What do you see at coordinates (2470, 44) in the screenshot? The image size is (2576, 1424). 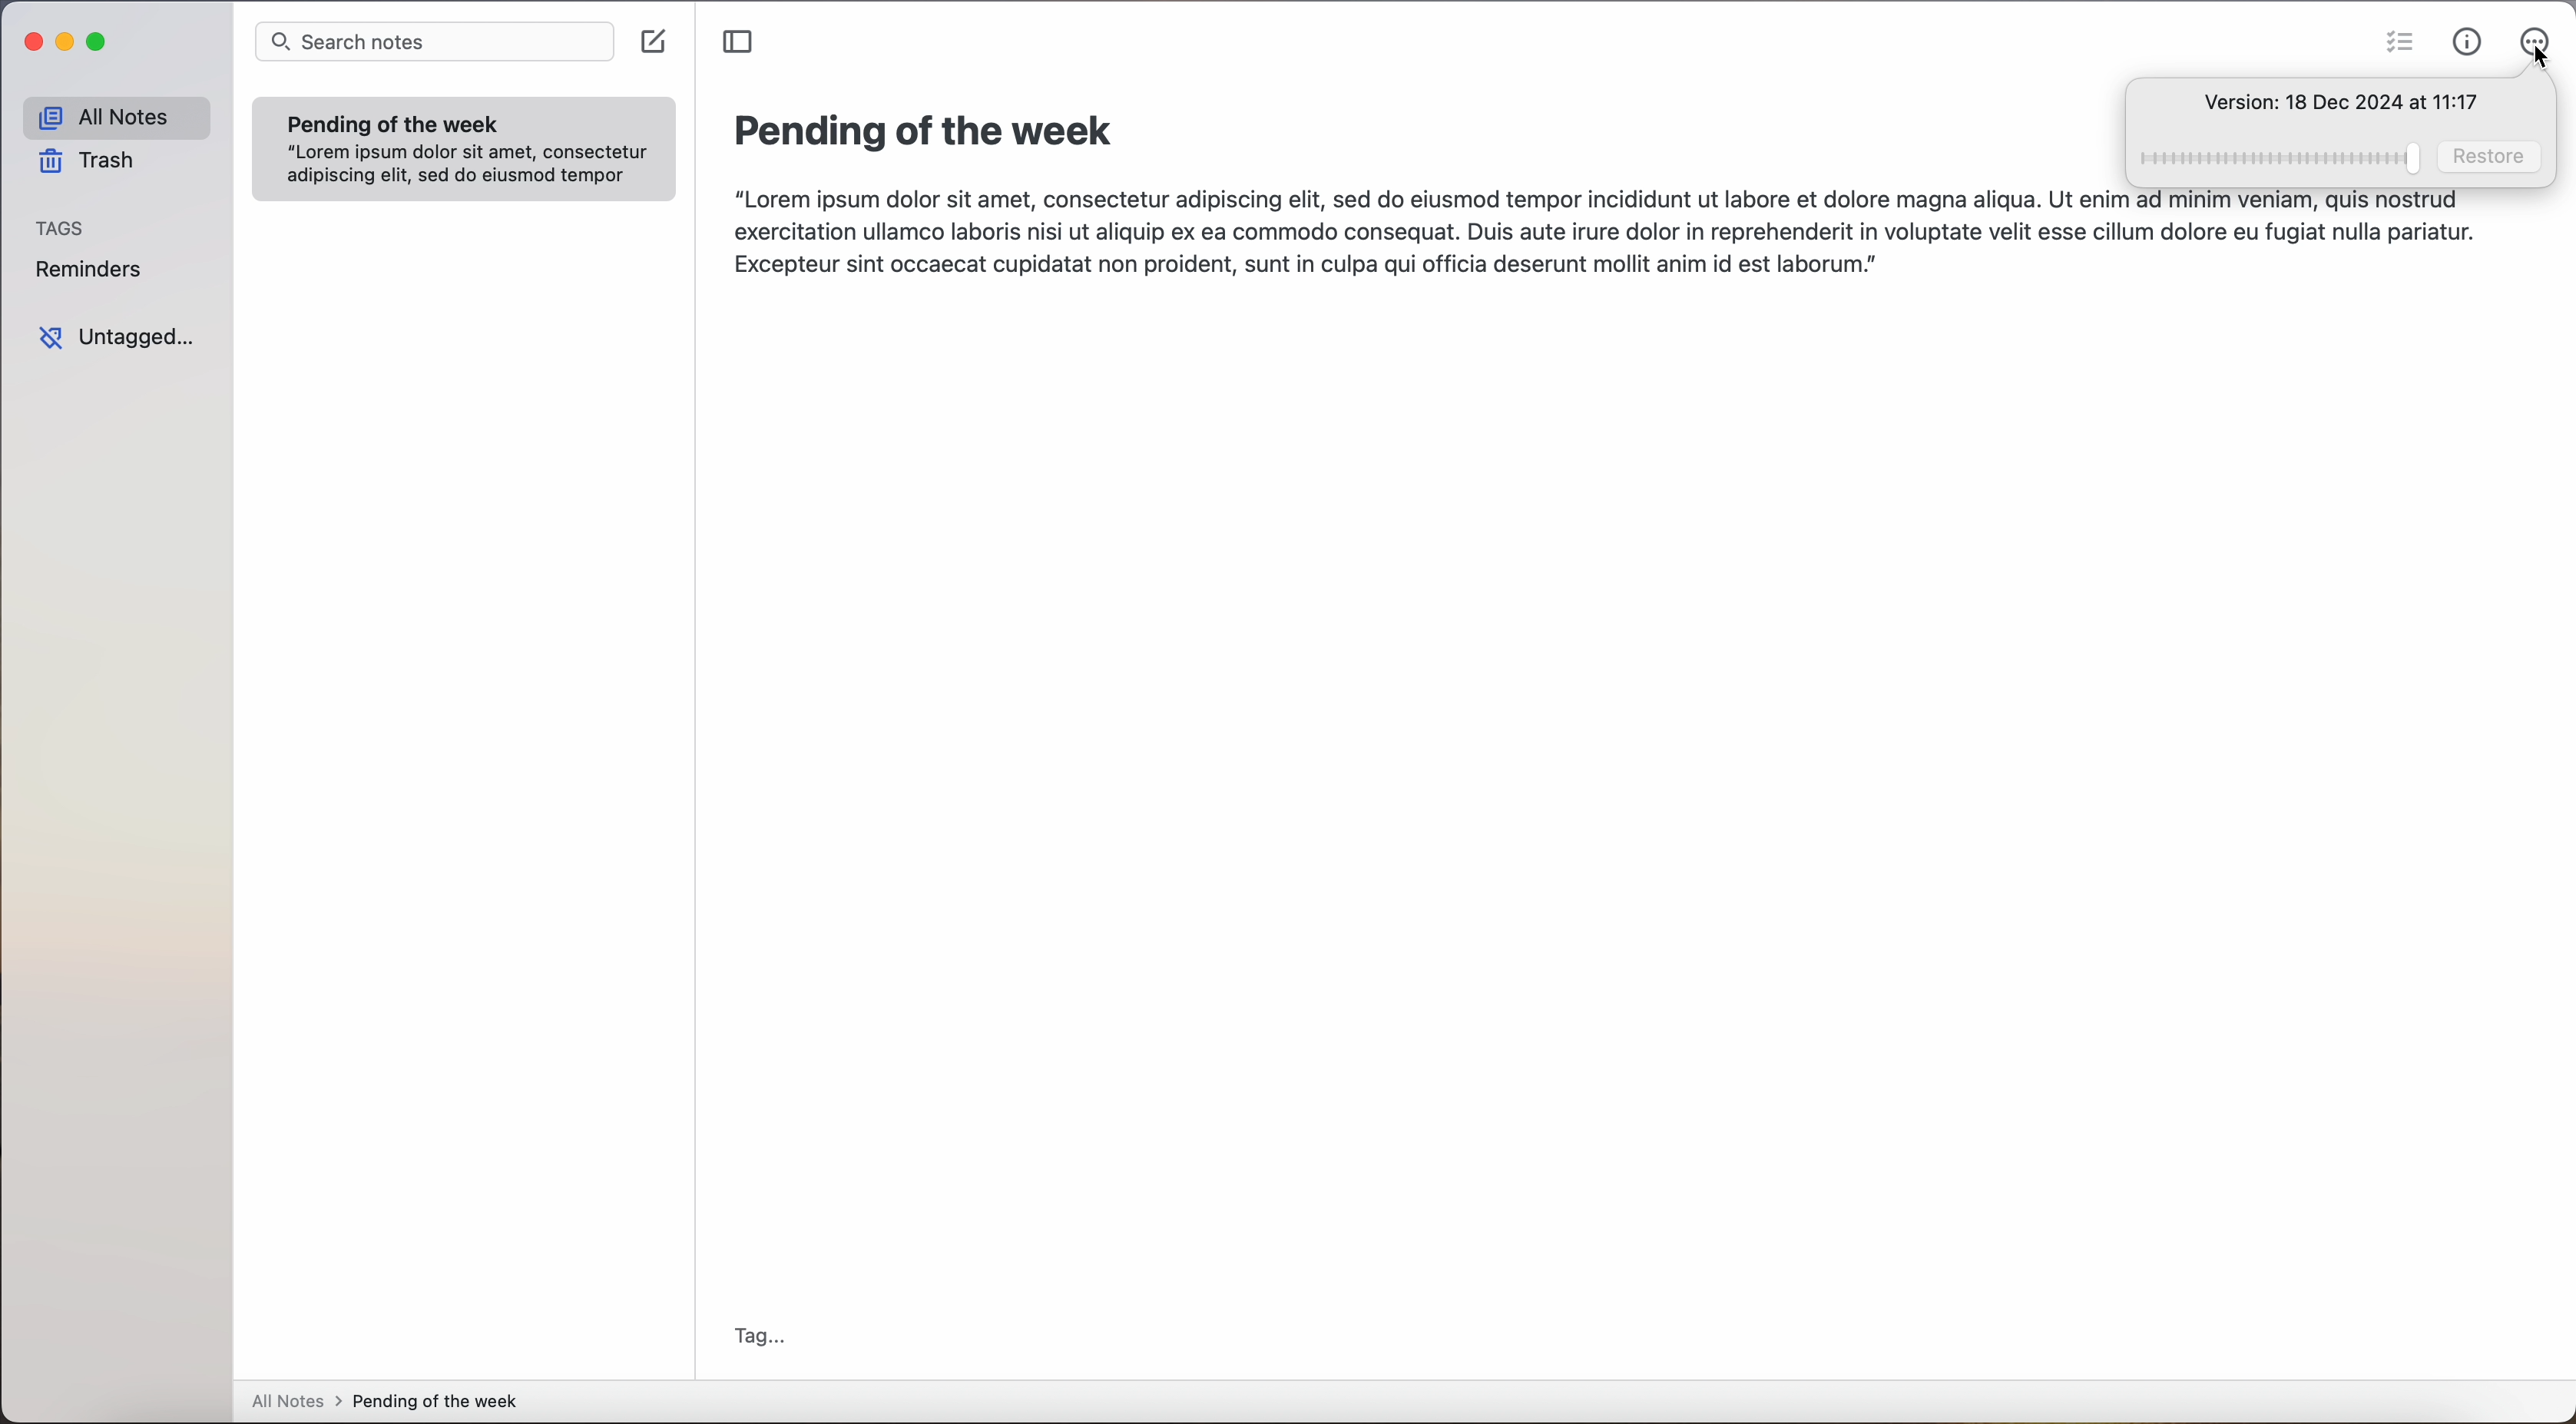 I see `metrics` at bounding box center [2470, 44].